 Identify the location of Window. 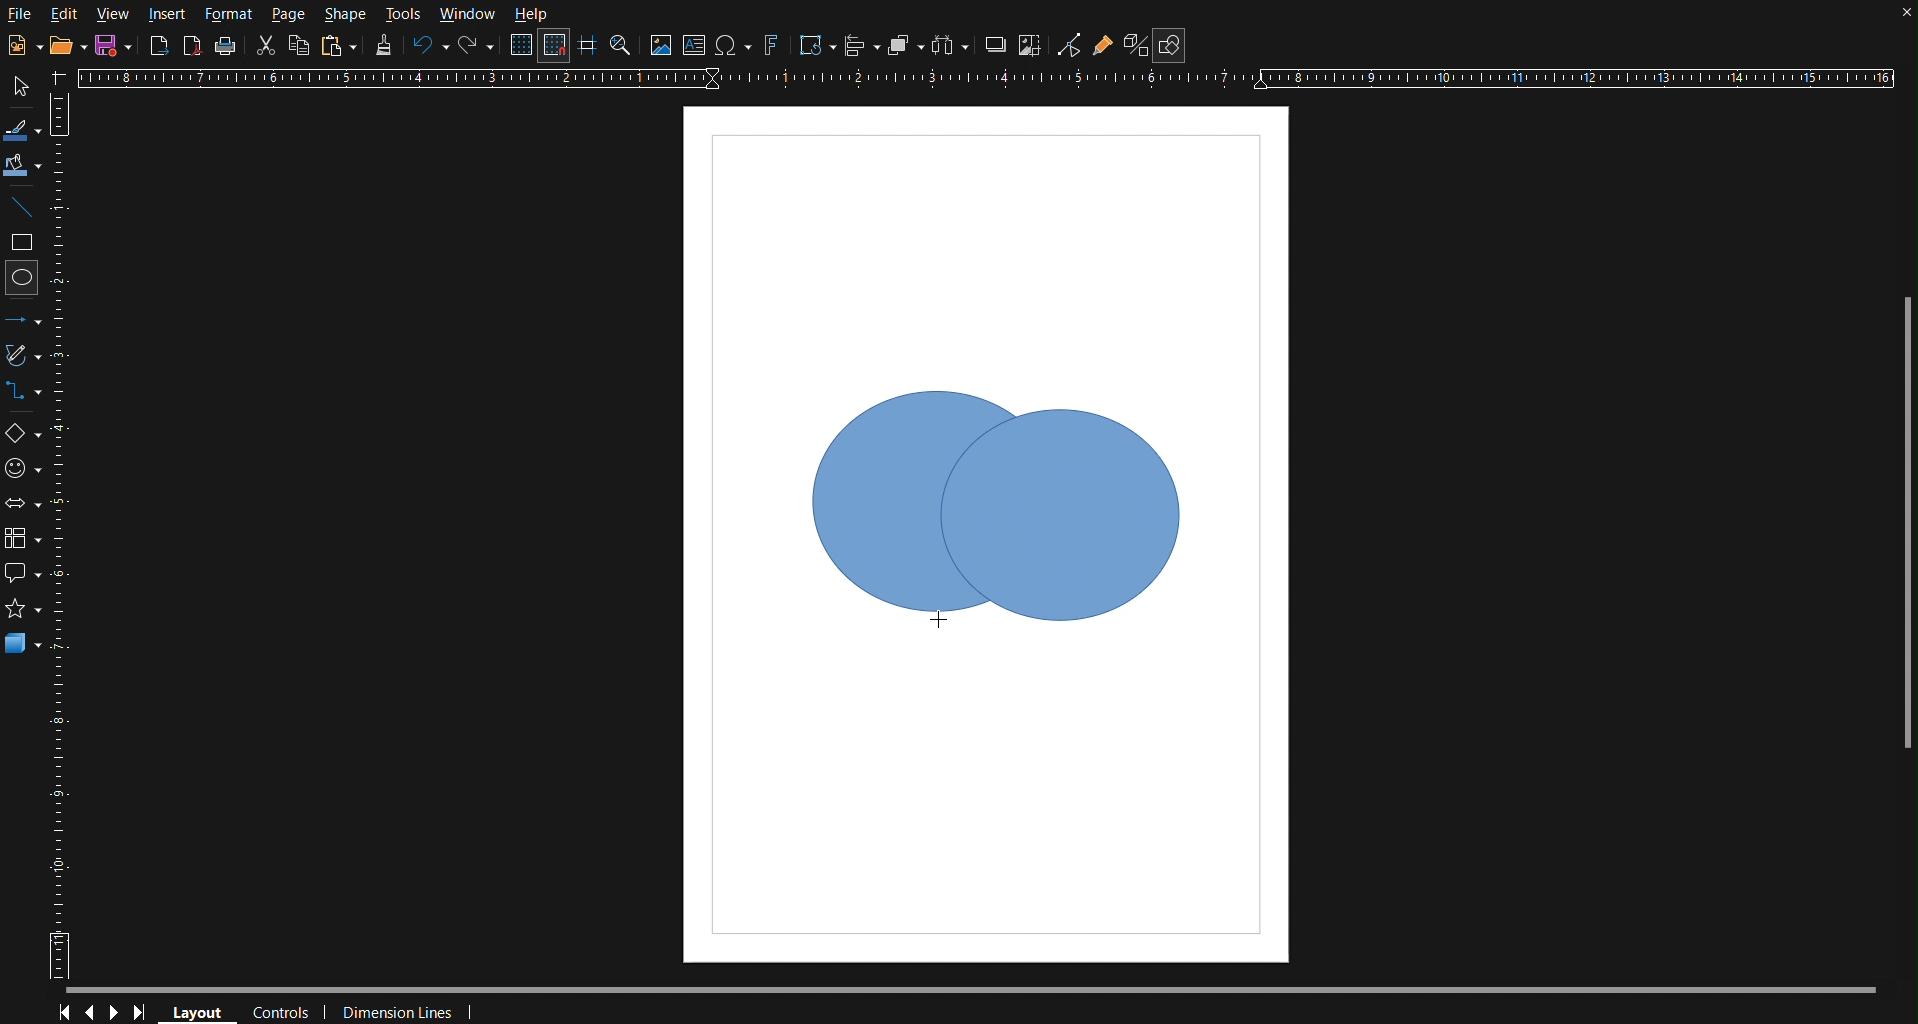
(467, 13).